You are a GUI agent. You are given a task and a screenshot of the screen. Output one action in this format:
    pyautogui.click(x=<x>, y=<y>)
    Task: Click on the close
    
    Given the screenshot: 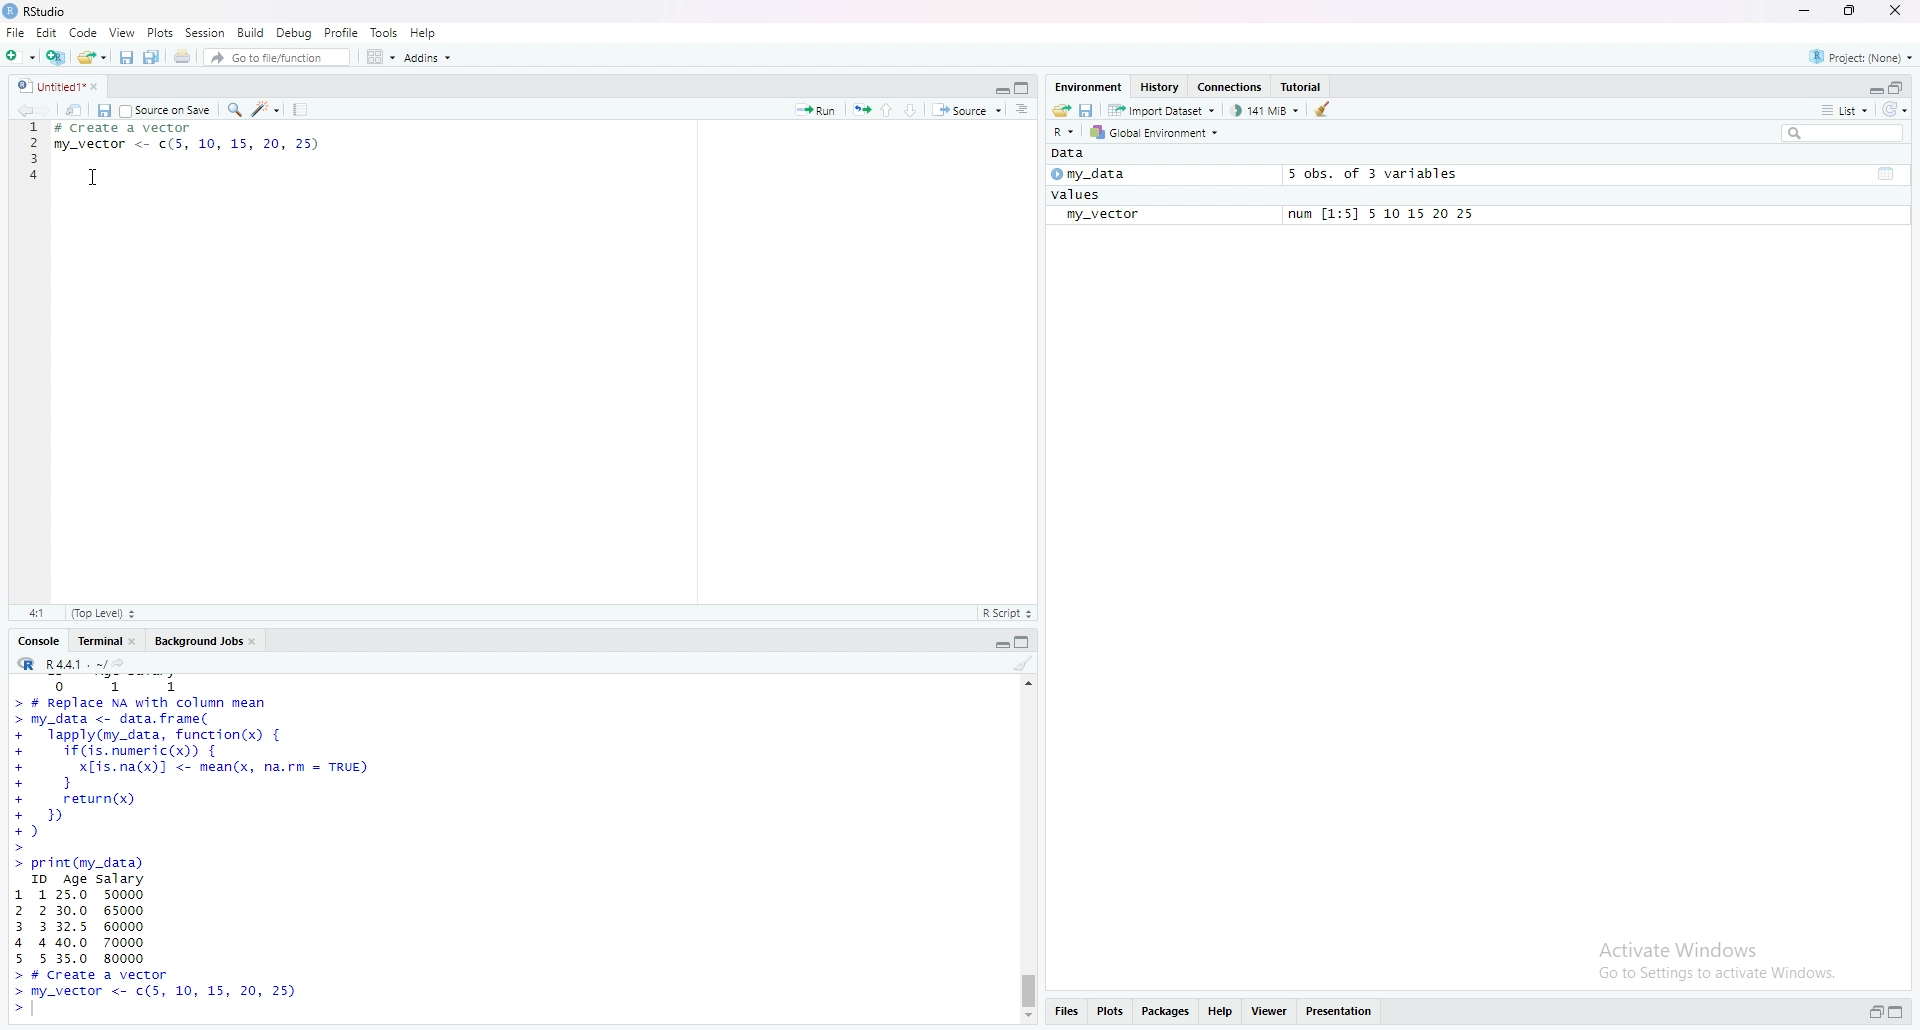 What is the action you would take?
    pyautogui.click(x=1898, y=11)
    